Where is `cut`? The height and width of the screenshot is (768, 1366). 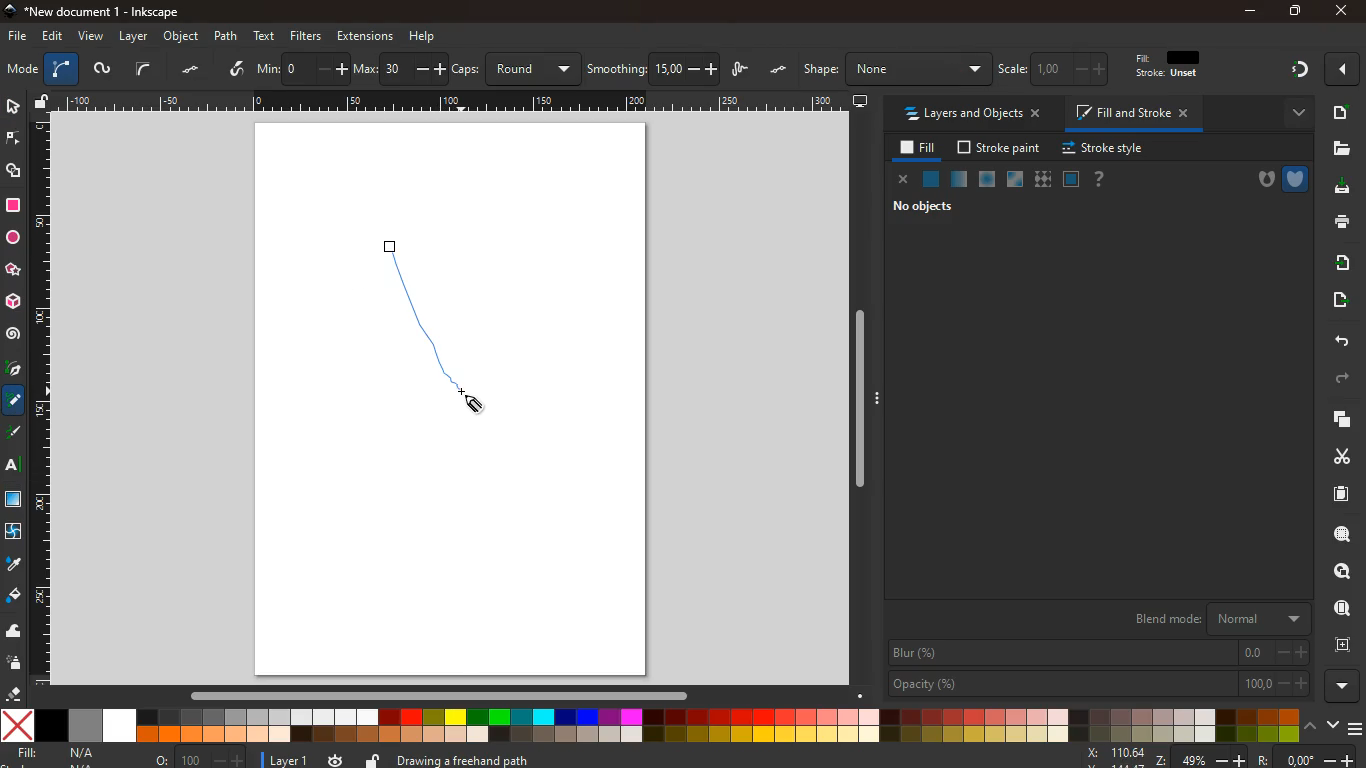 cut is located at coordinates (1336, 456).